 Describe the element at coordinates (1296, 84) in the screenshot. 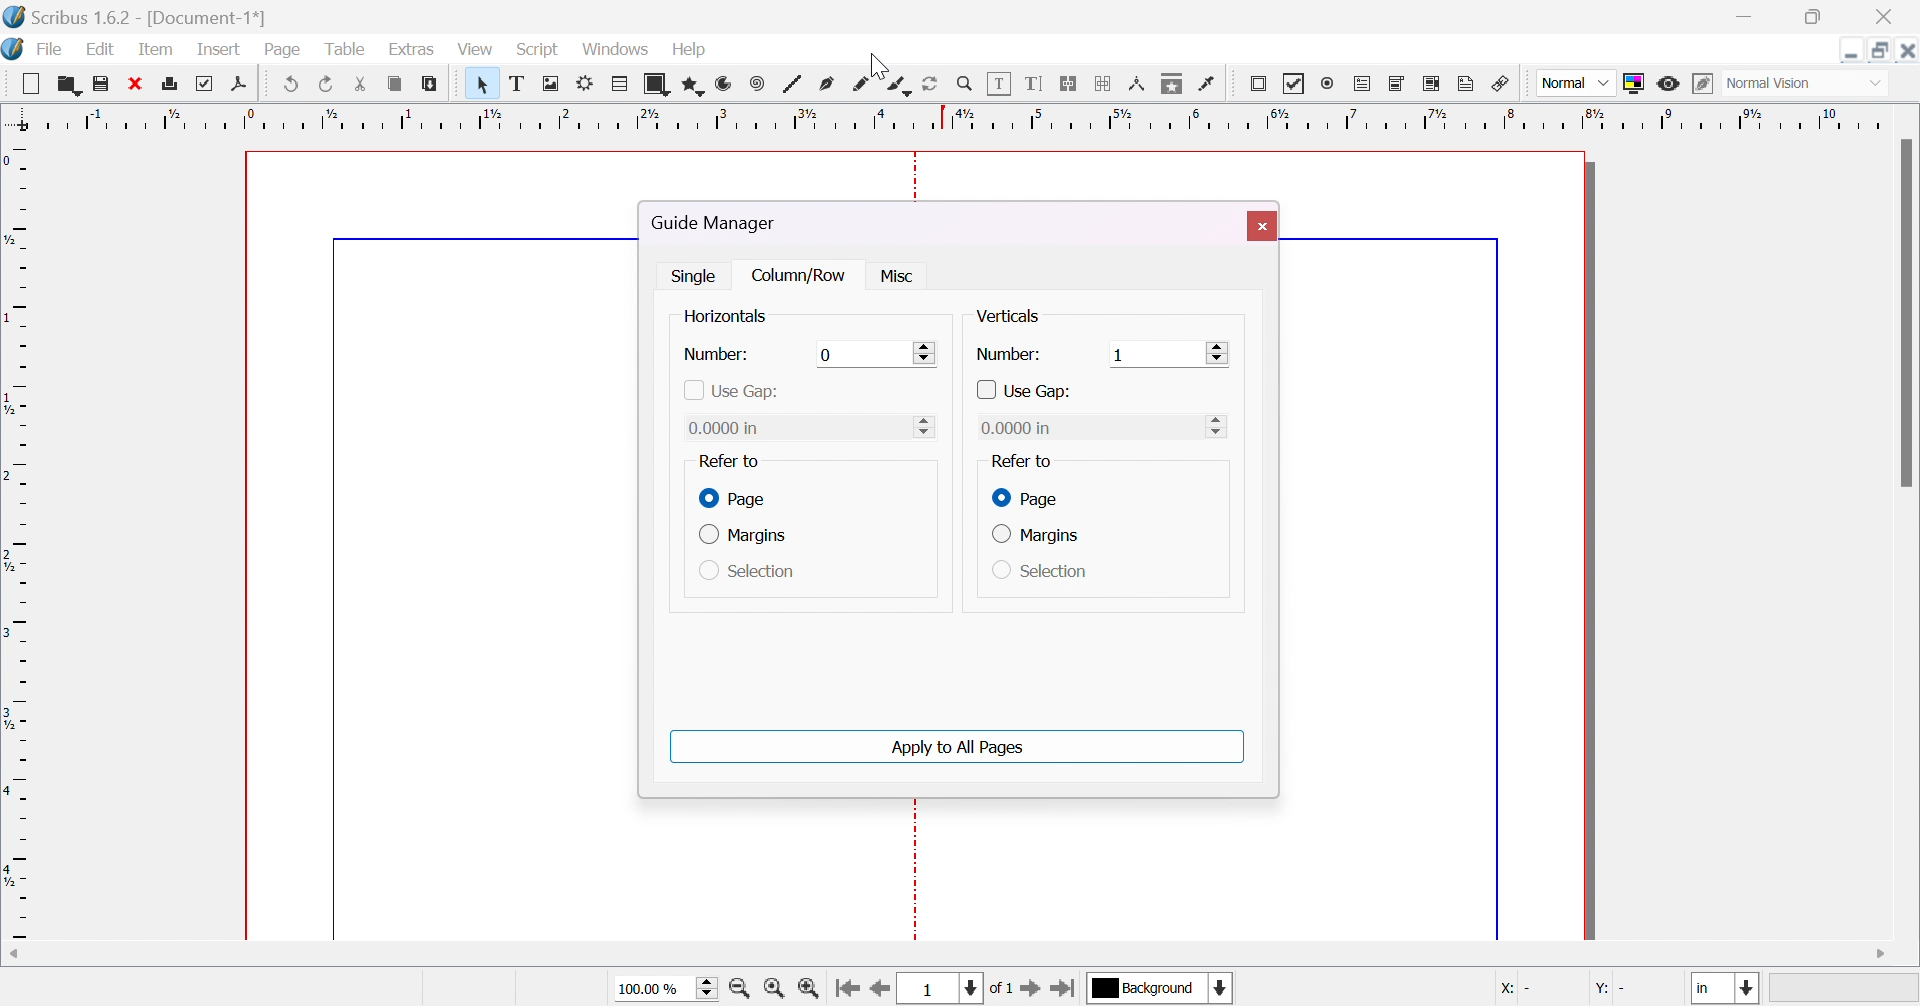

I see `PDF checkbox` at that location.